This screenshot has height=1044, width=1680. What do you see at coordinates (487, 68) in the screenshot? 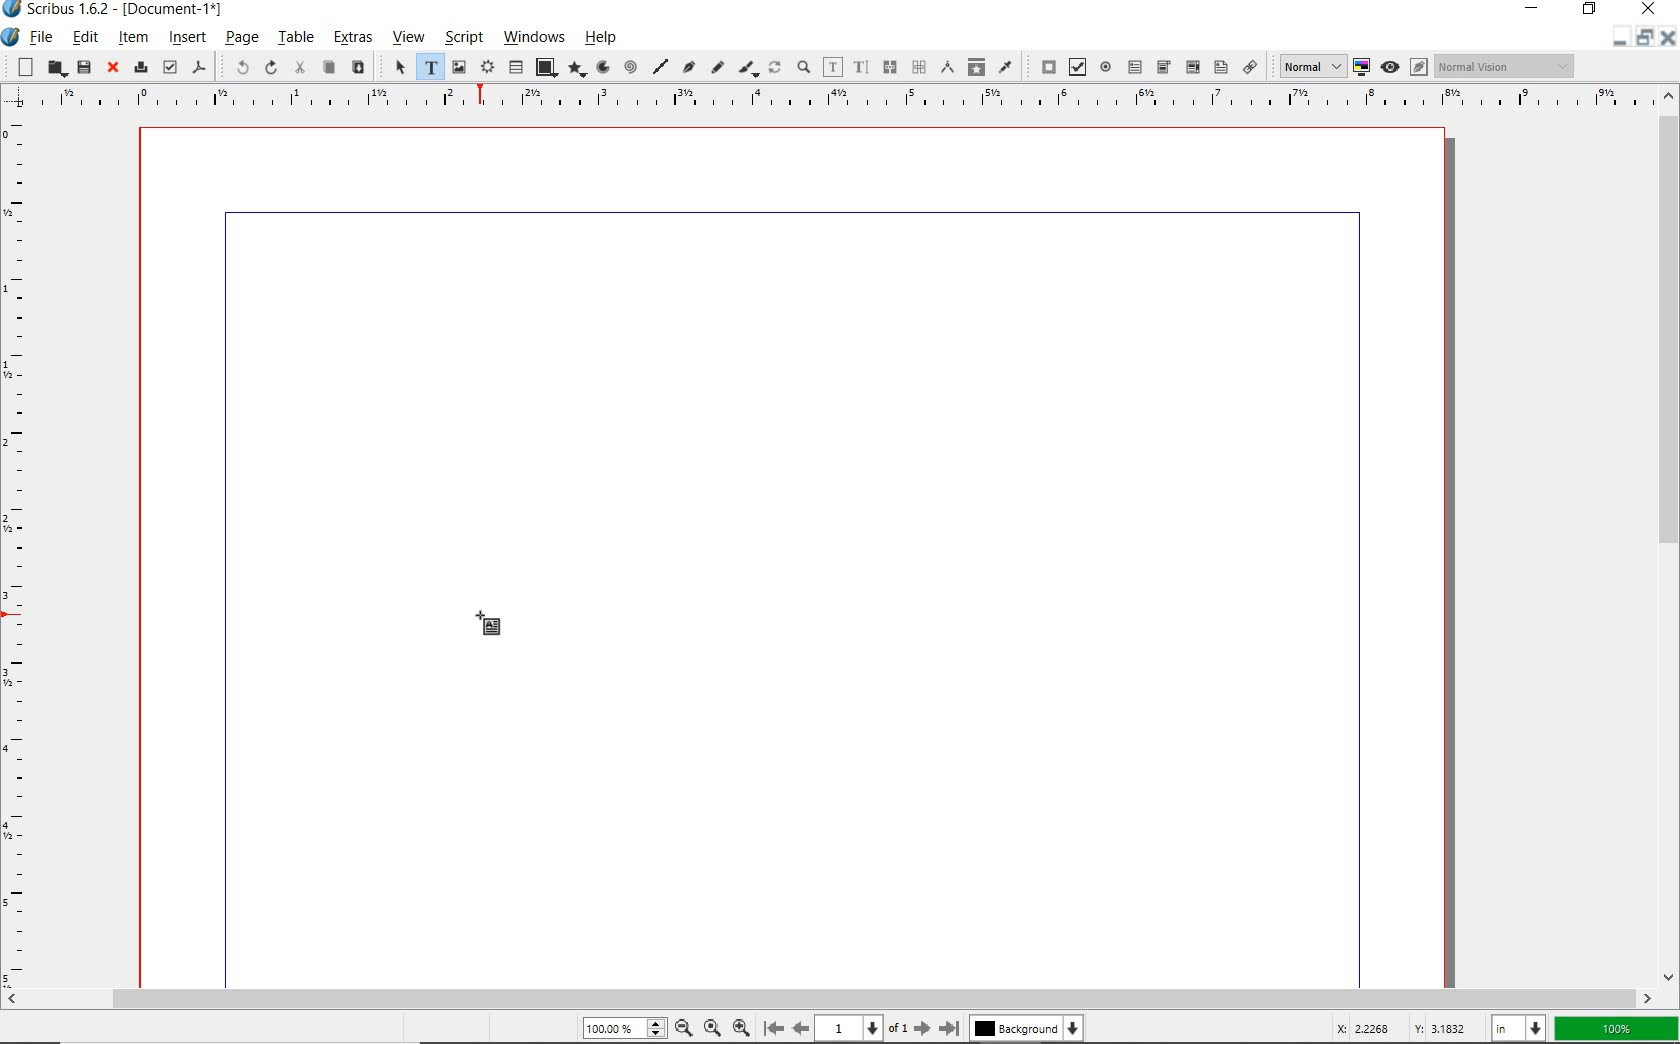
I see `render frame` at bounding box center [487, 68].